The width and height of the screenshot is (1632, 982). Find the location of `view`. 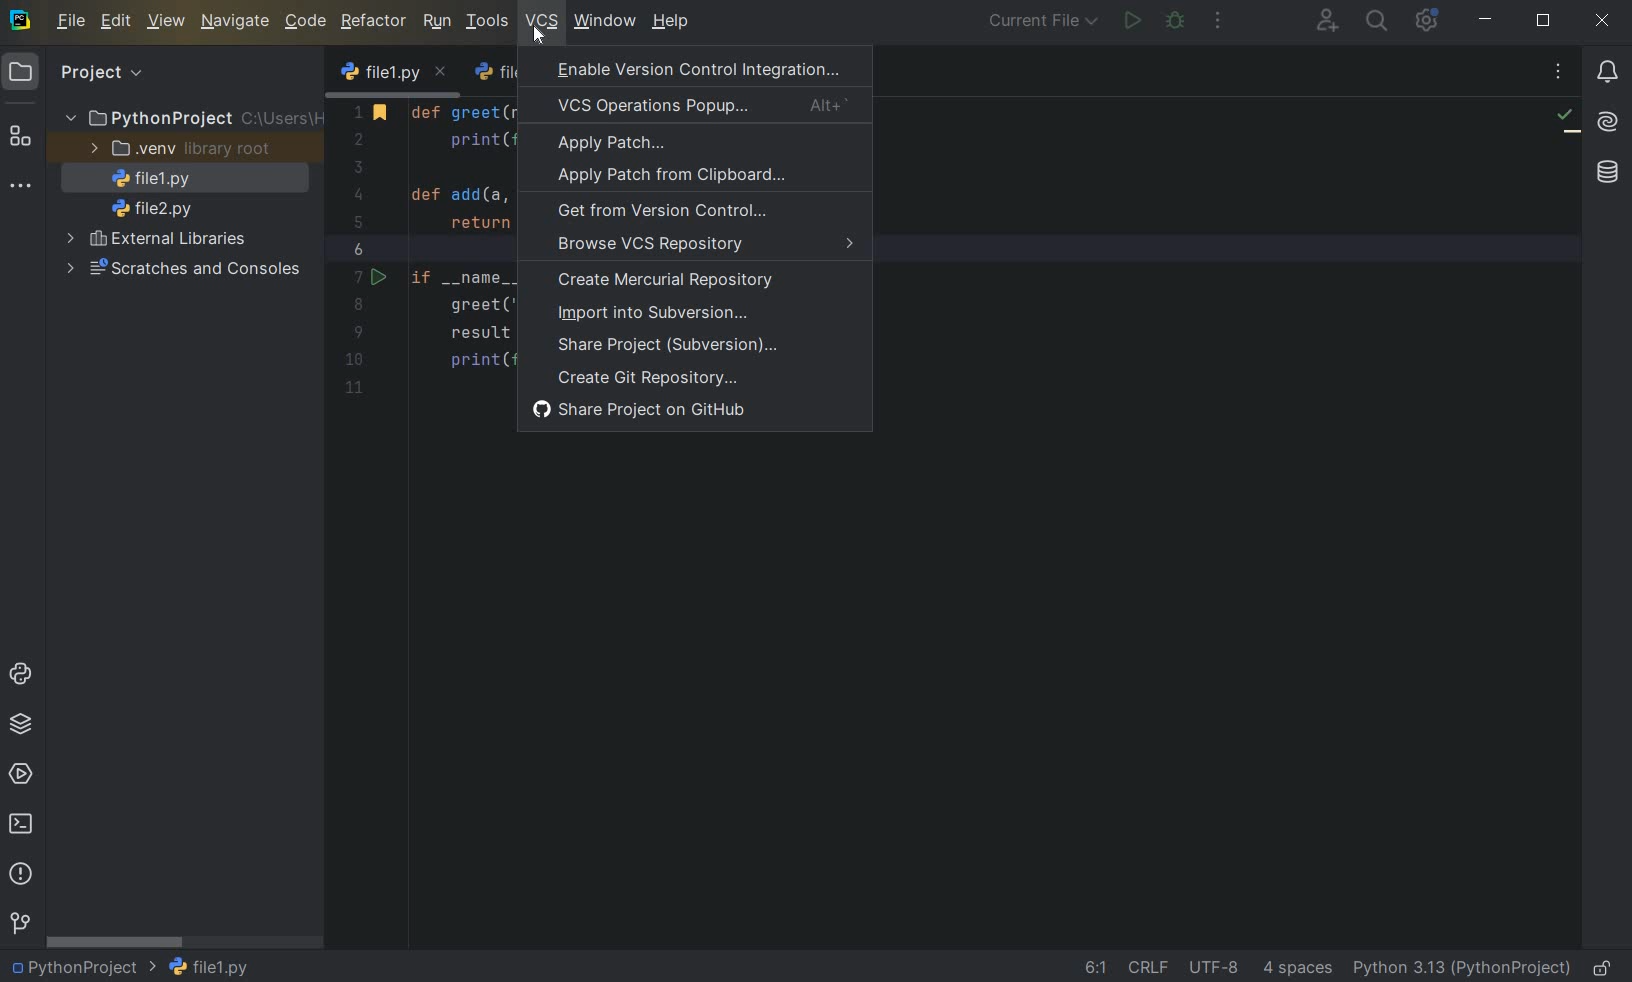

view is located at coordinates (168, 22).